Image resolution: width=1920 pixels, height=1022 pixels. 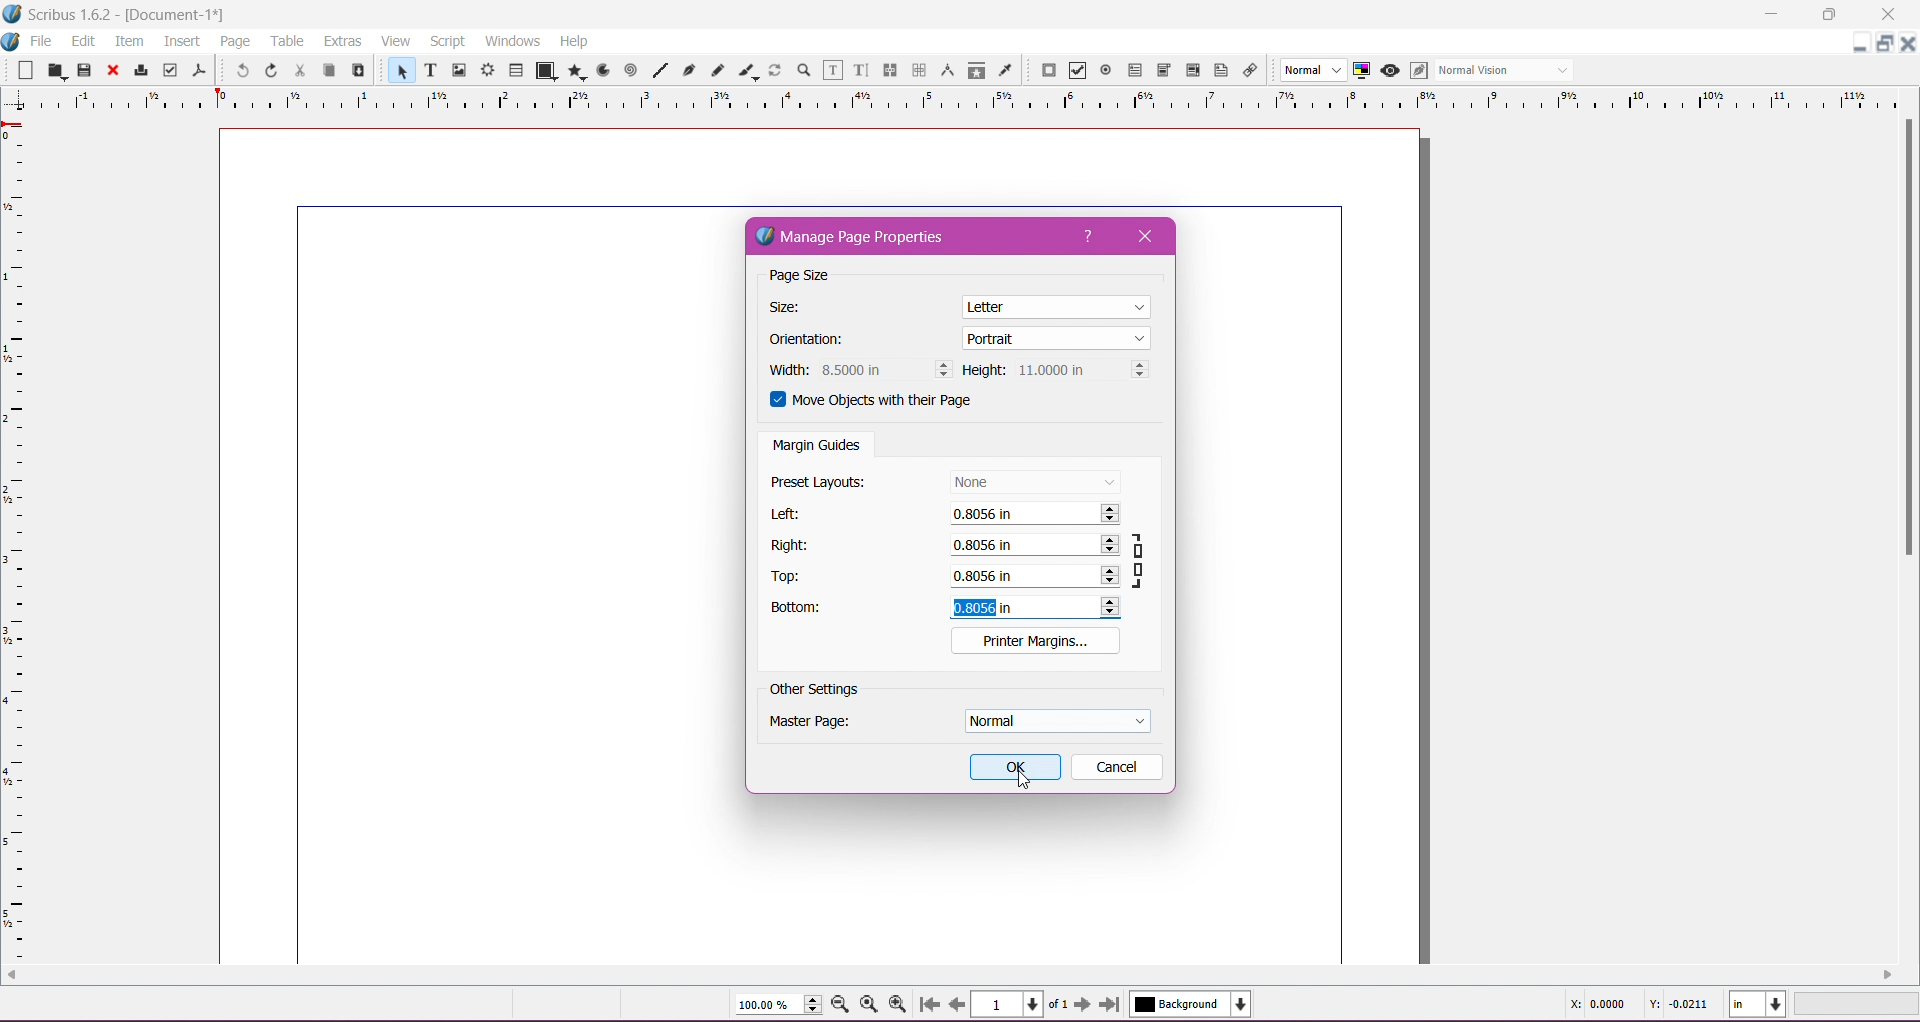 I want to click on PDF Push Button, so click(x=1048, y=71).